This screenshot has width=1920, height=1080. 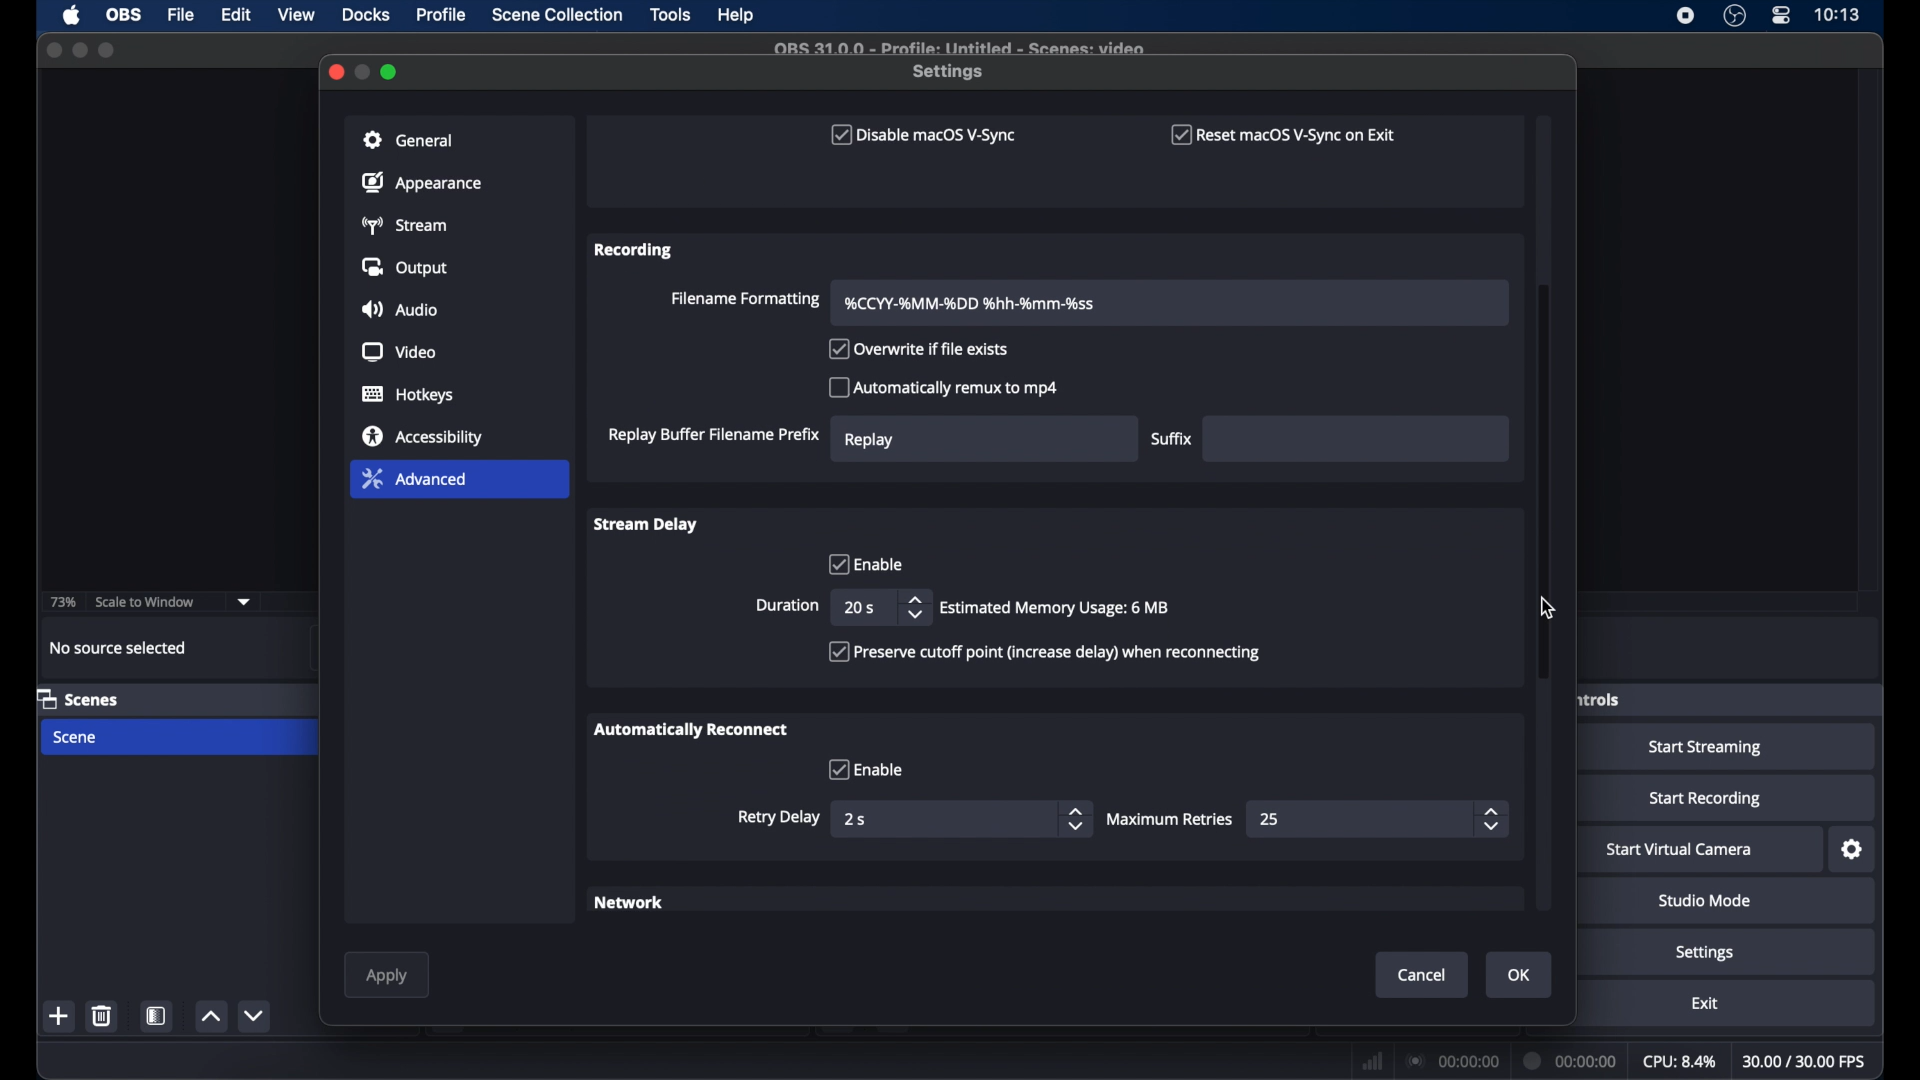 I want to click on profile, so click(x=443, y=15).